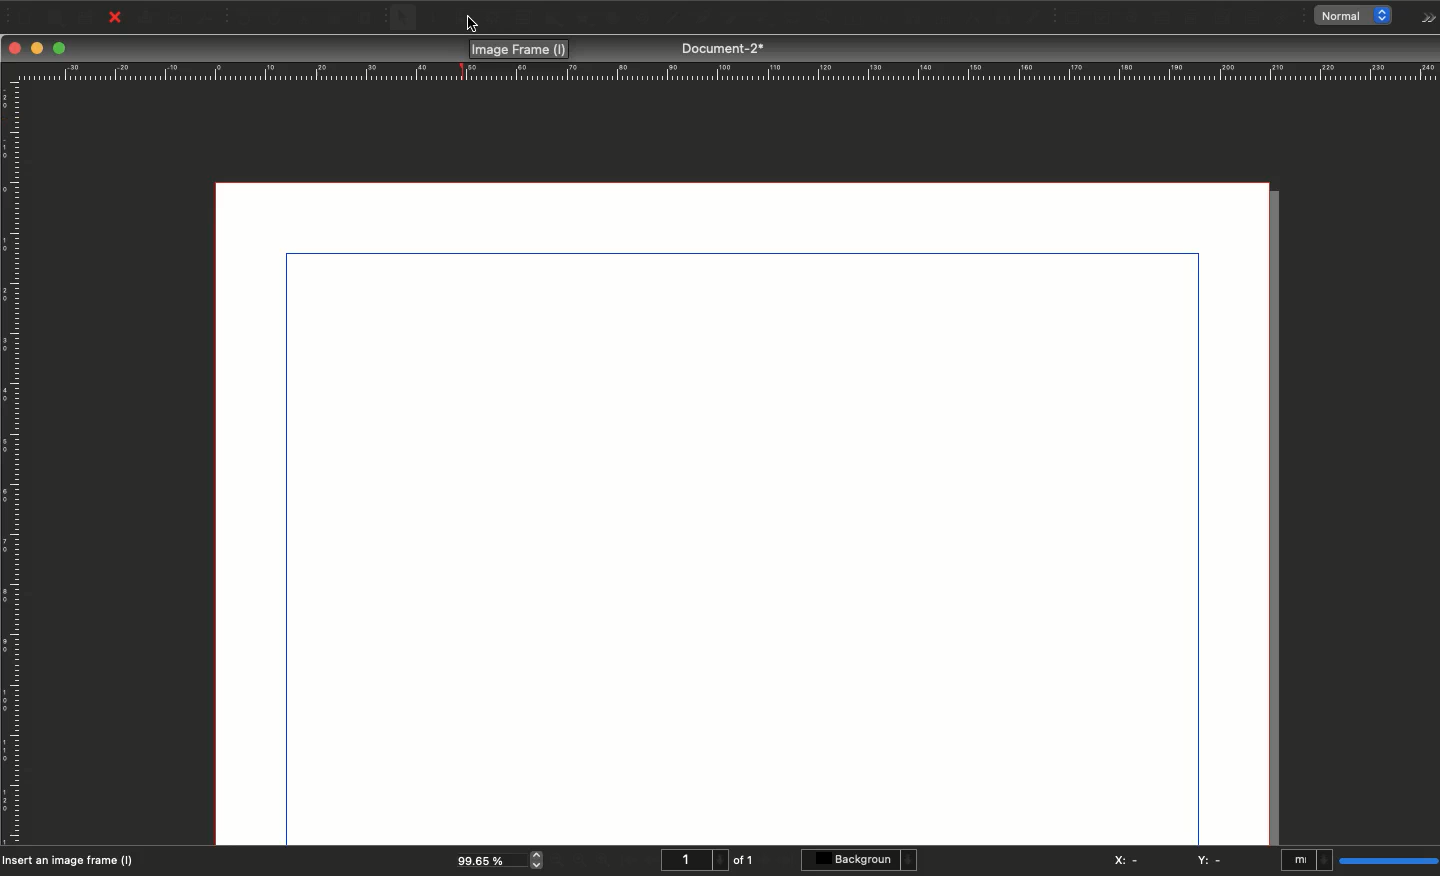  I want to click on Close, so click(115, 18).